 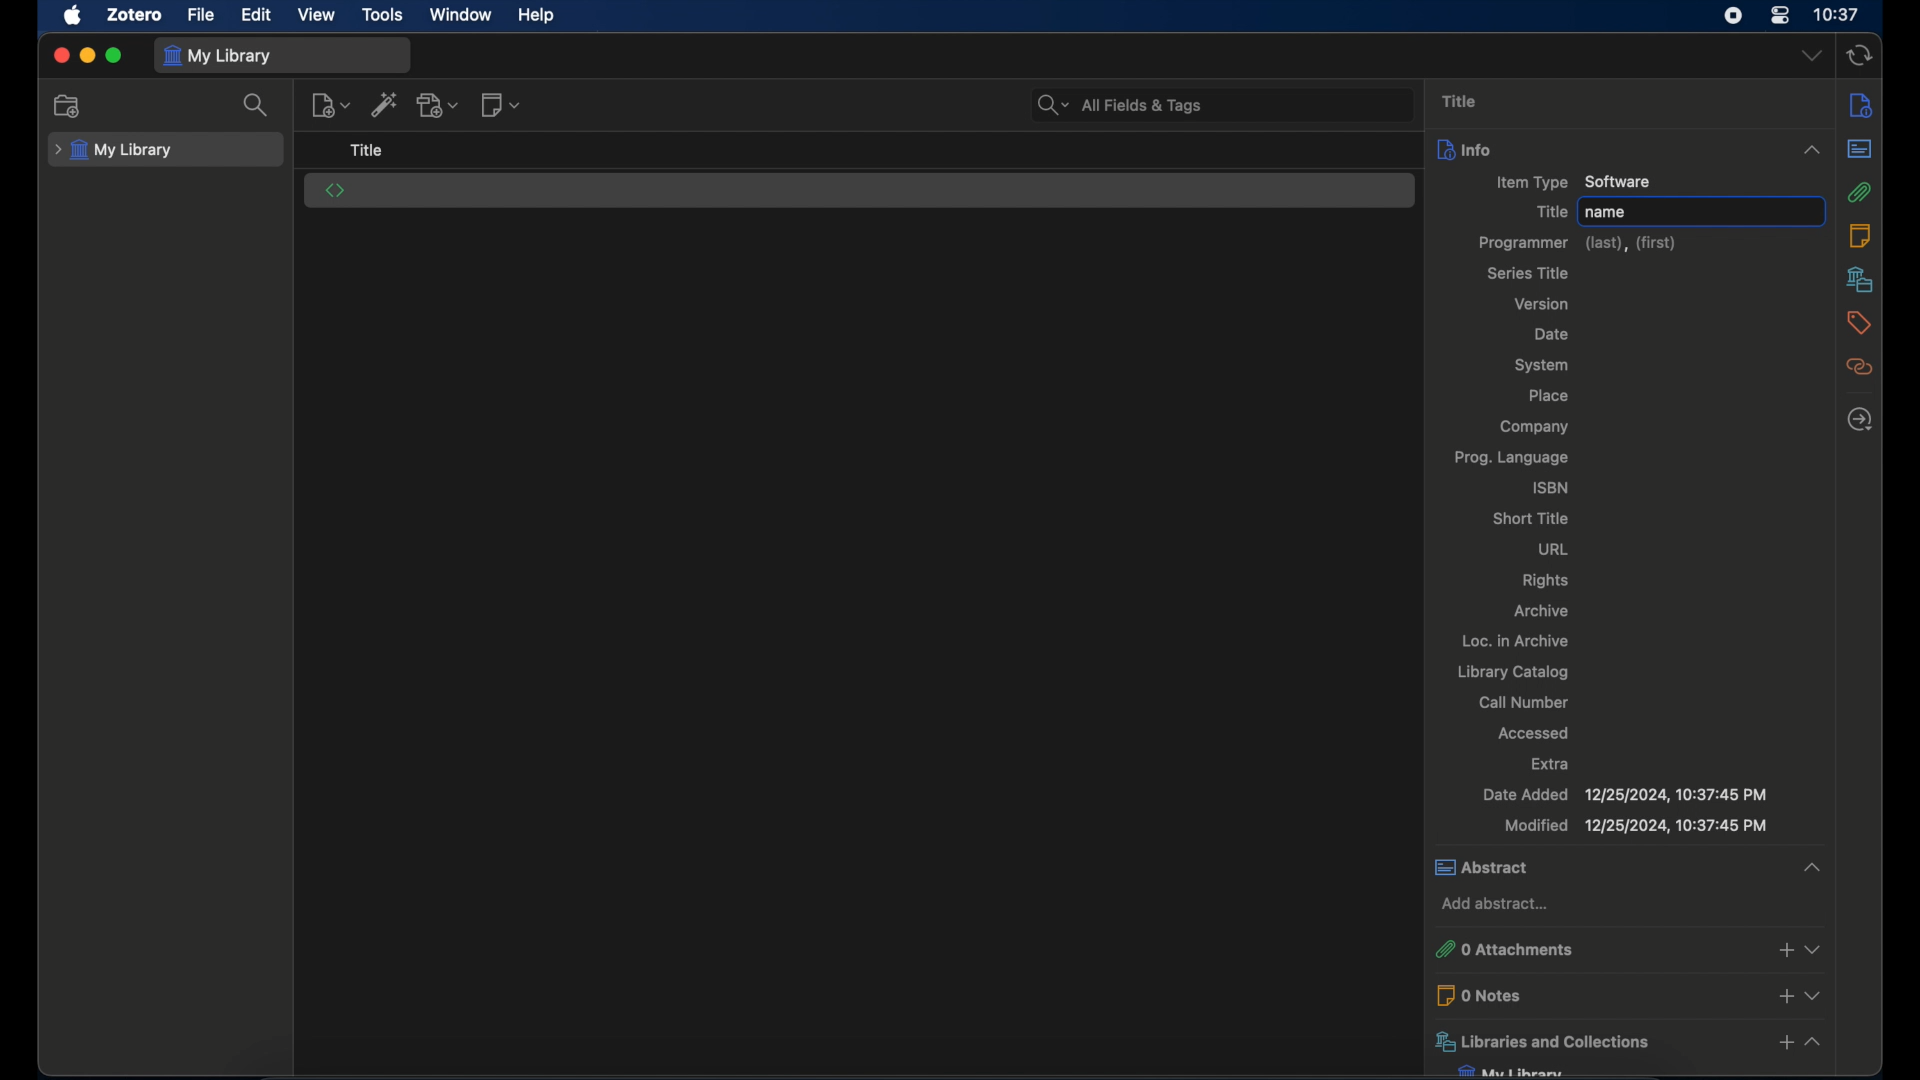 I want to click on 0 notes, so click(x=1598, y=994).